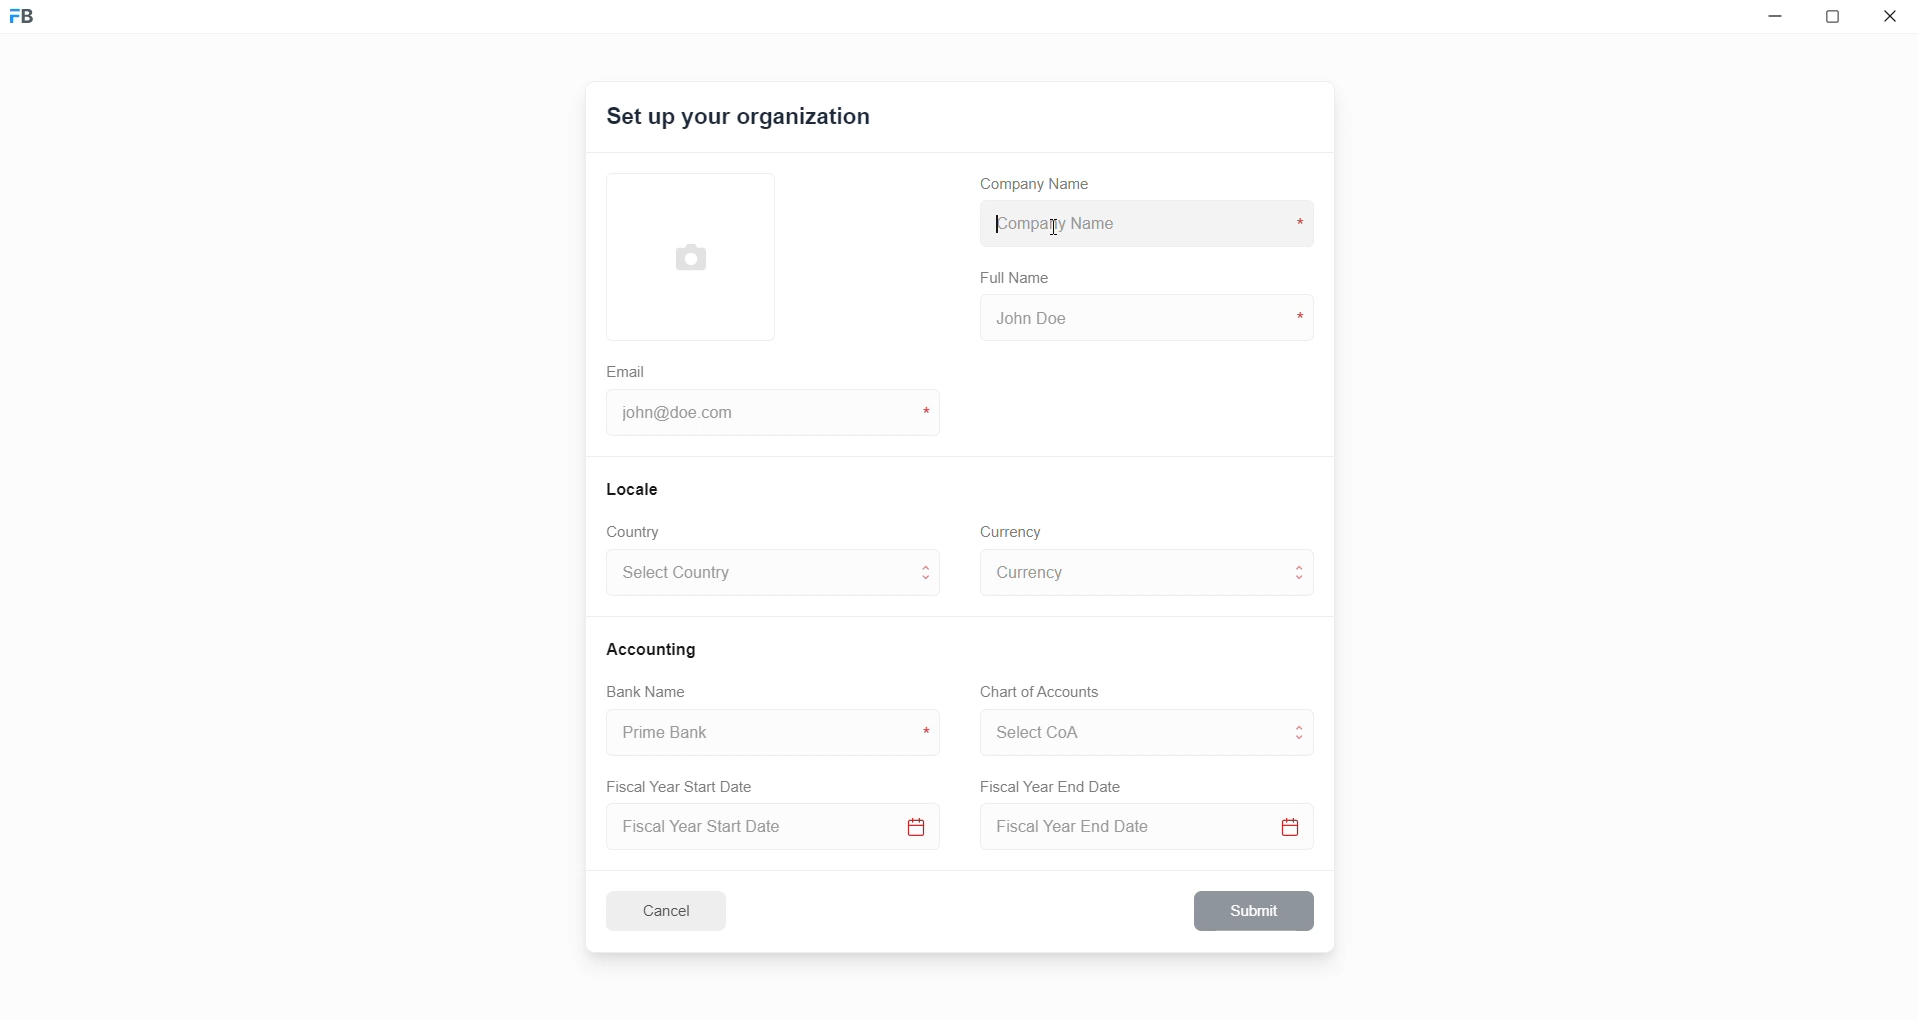  Describe the element at coordinates (1256, 911) in the screenshot. I see `Submit ` at that location.